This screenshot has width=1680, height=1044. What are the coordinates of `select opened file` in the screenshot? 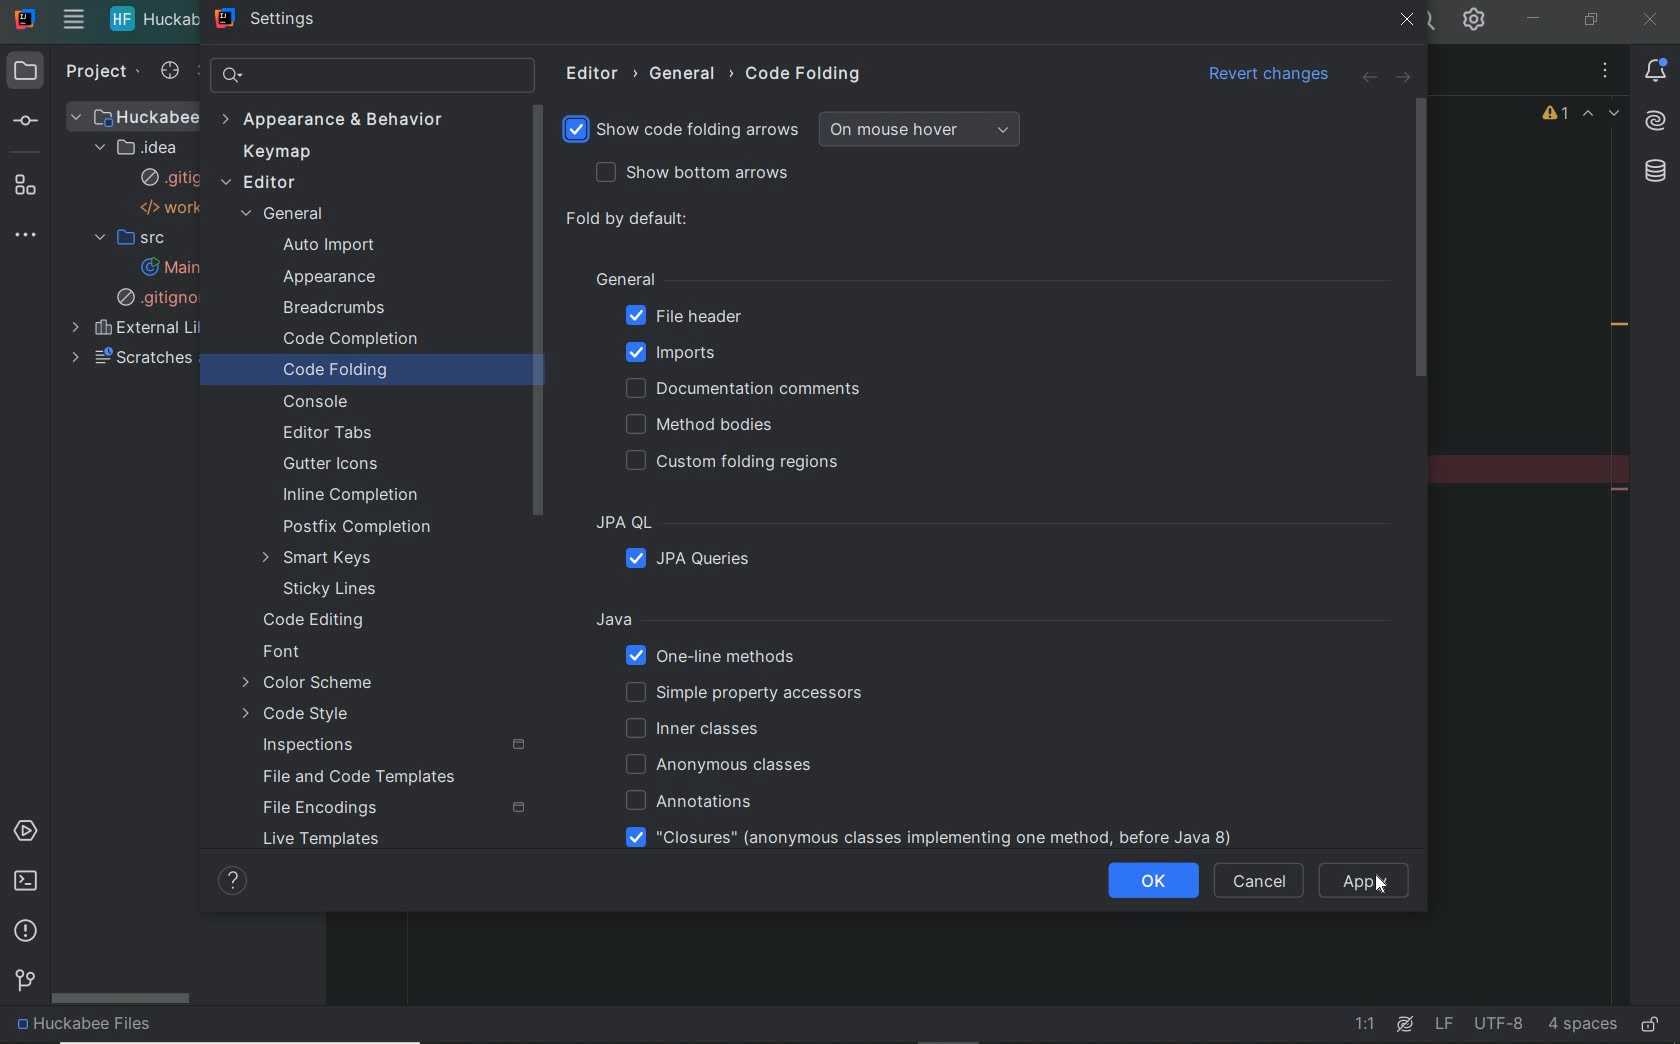 It's located at (165, 72).